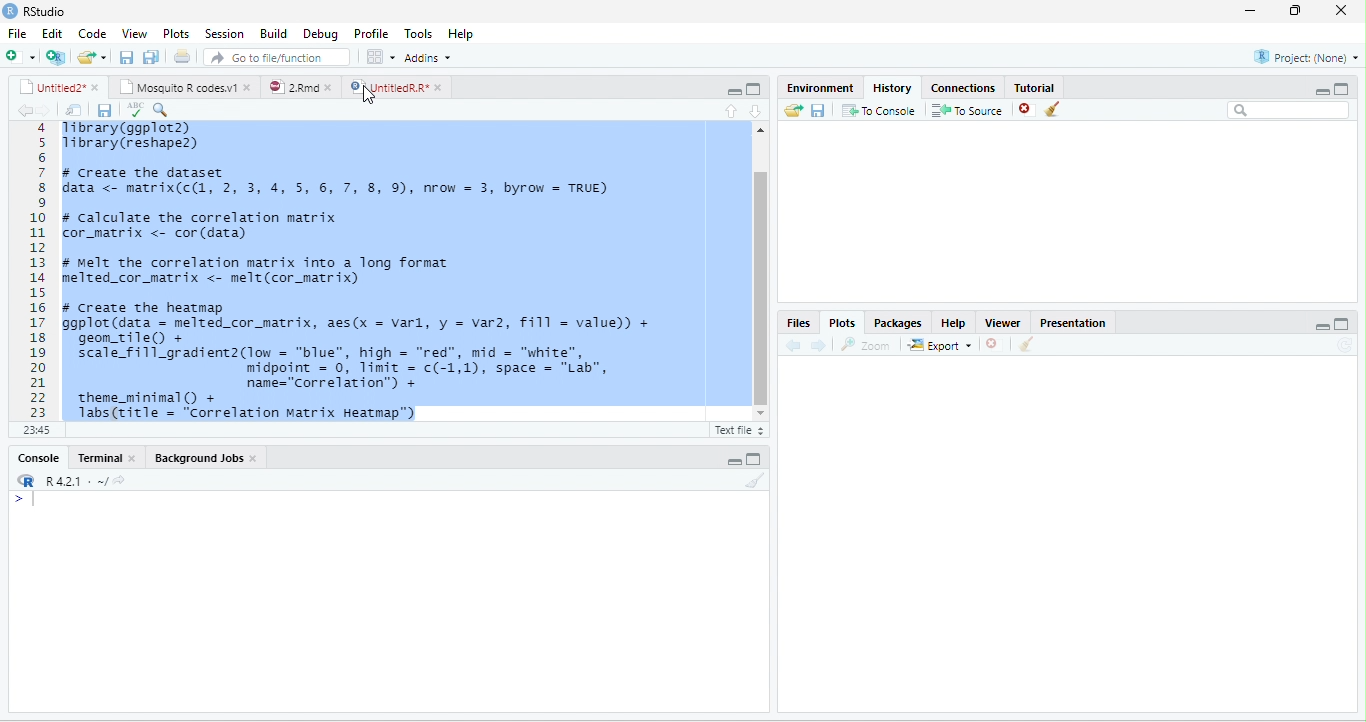 The image size is (1366, 722). Describe the element at coordinates (824, 344) in the screenshot. I see `next` at that location.